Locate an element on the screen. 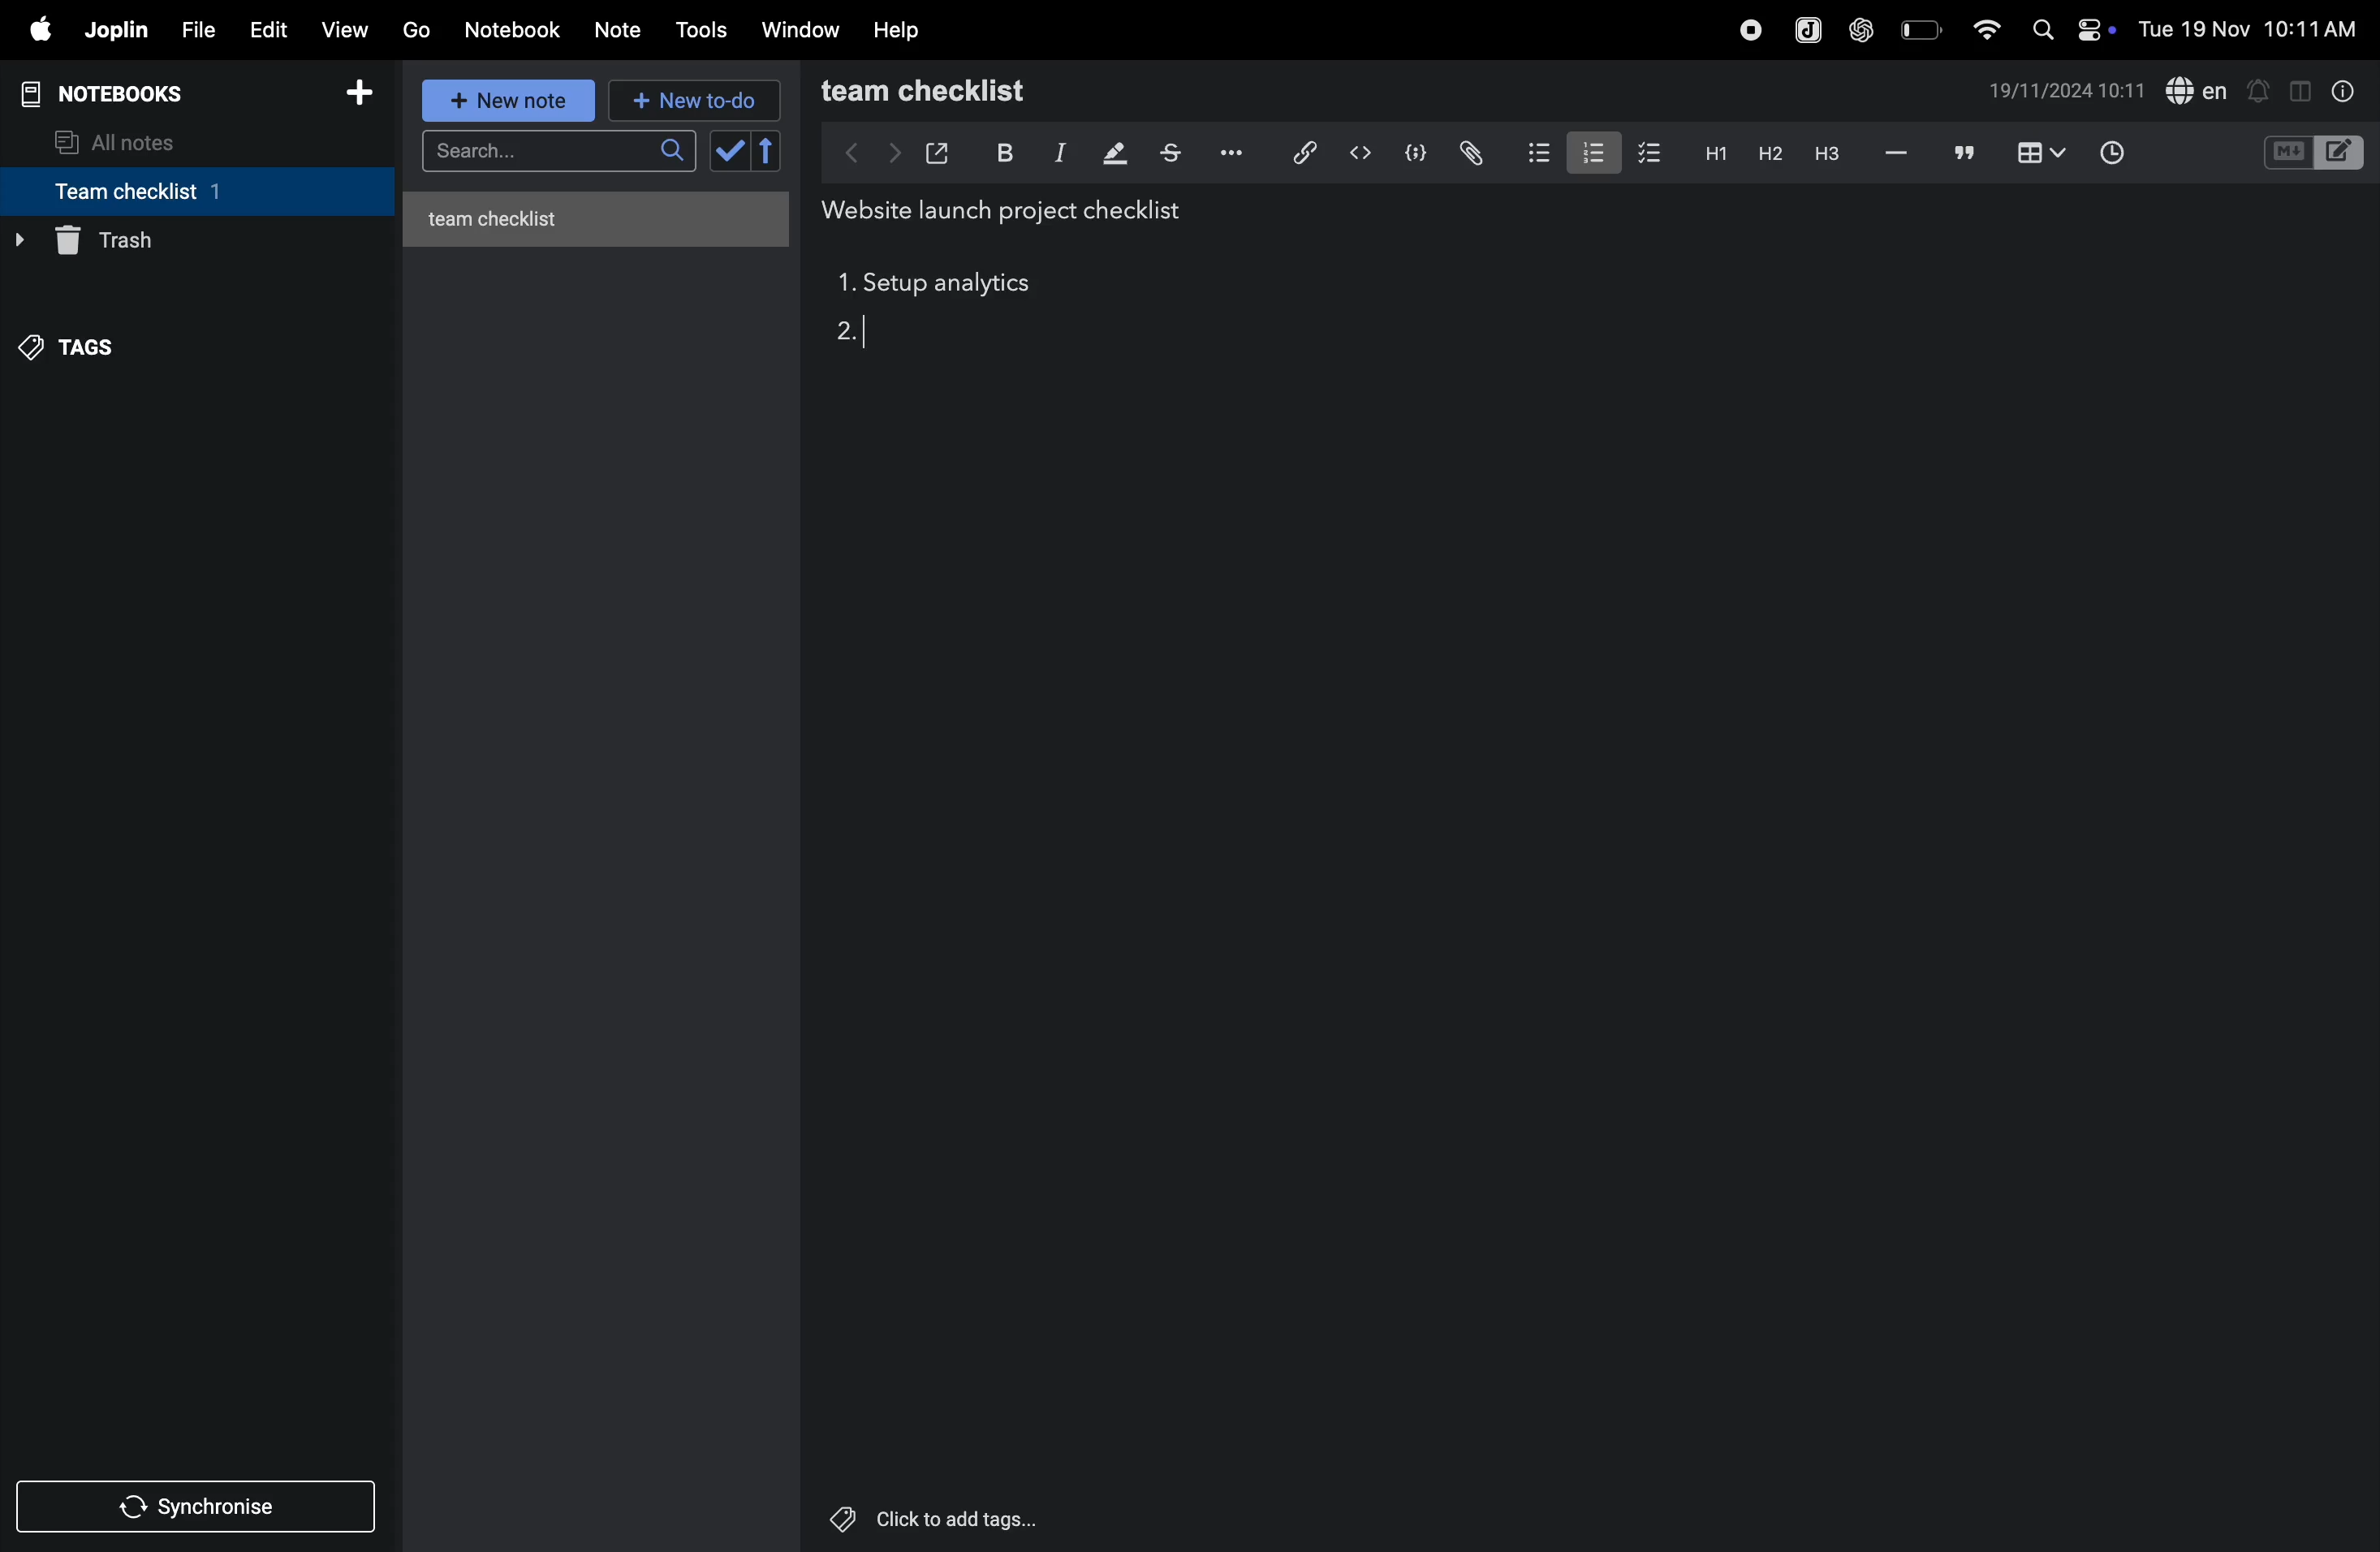 Image resolution: width=2380 pixels, height=1552 pixels. joplin is located at coordinates (1802, 27).